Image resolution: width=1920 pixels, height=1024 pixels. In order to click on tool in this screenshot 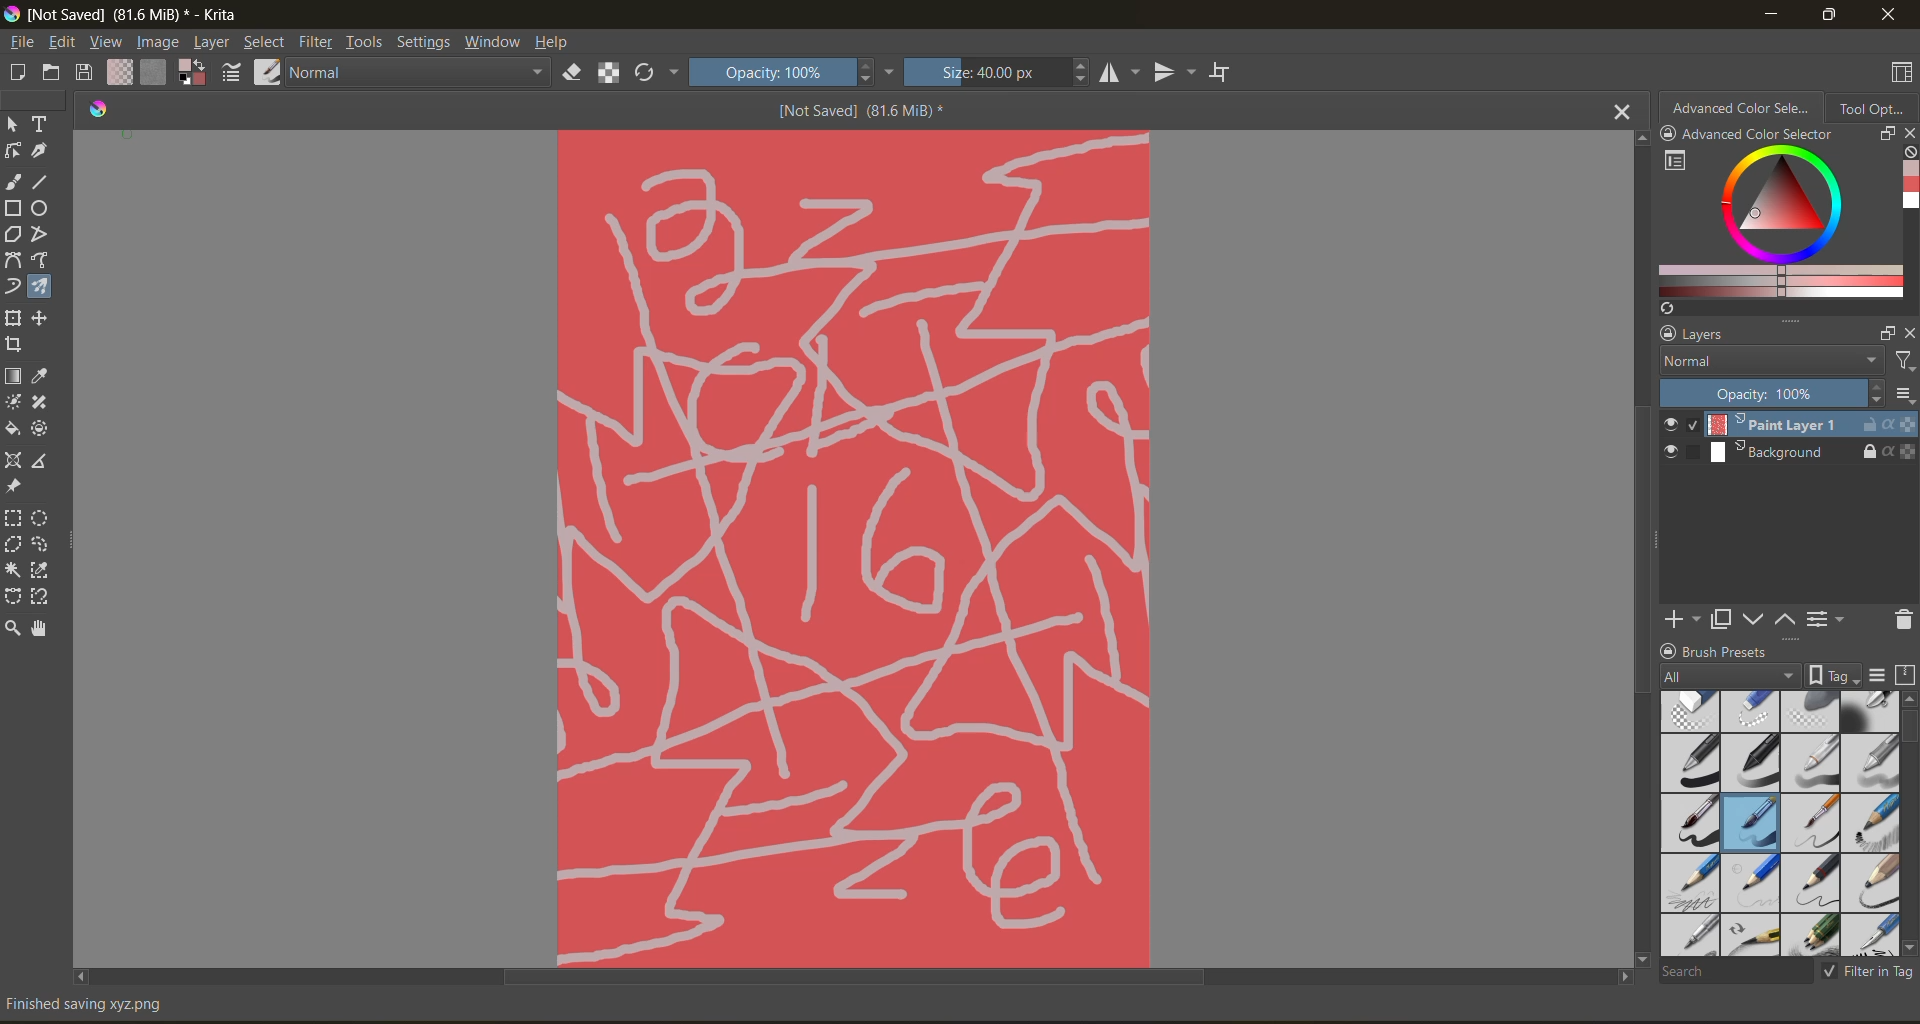, I will do `click(40, 627)`.